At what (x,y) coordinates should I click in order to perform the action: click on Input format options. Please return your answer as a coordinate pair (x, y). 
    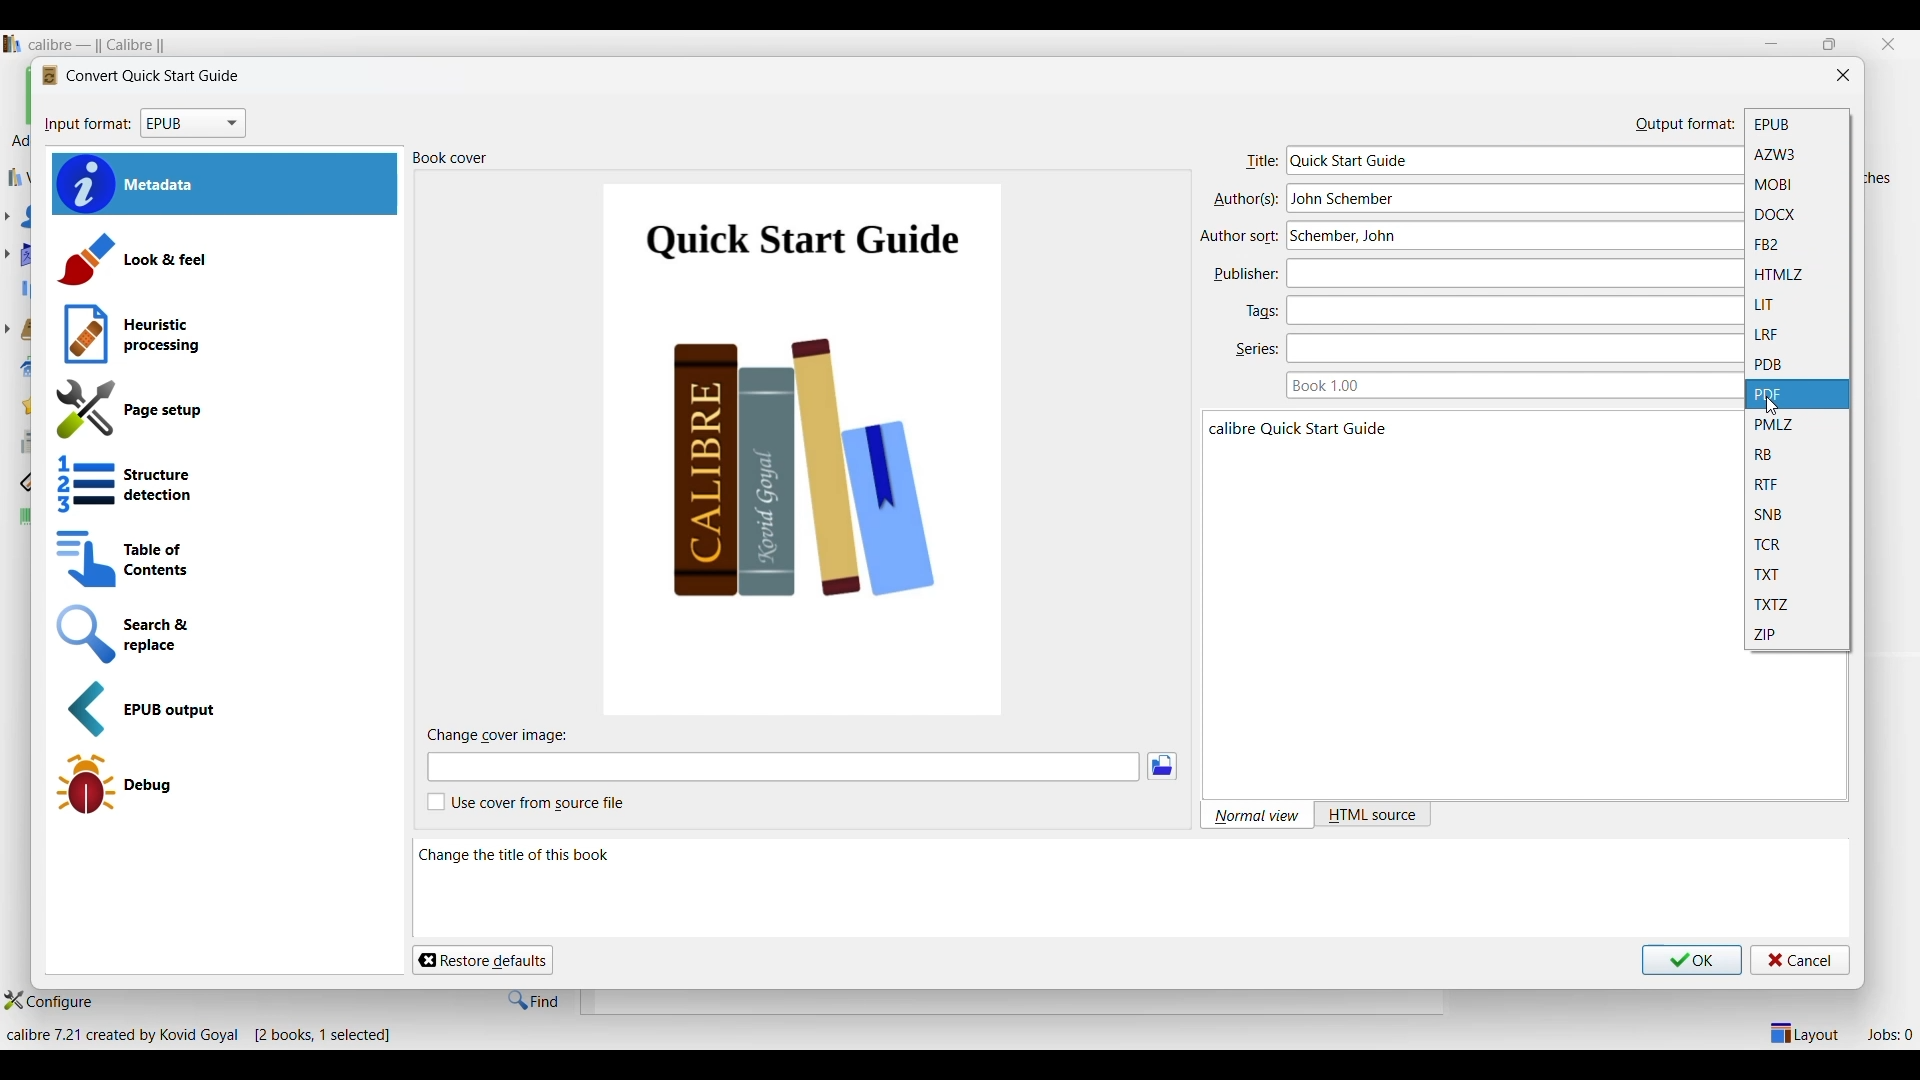
    Looking at the image, I should click on (194, 124).